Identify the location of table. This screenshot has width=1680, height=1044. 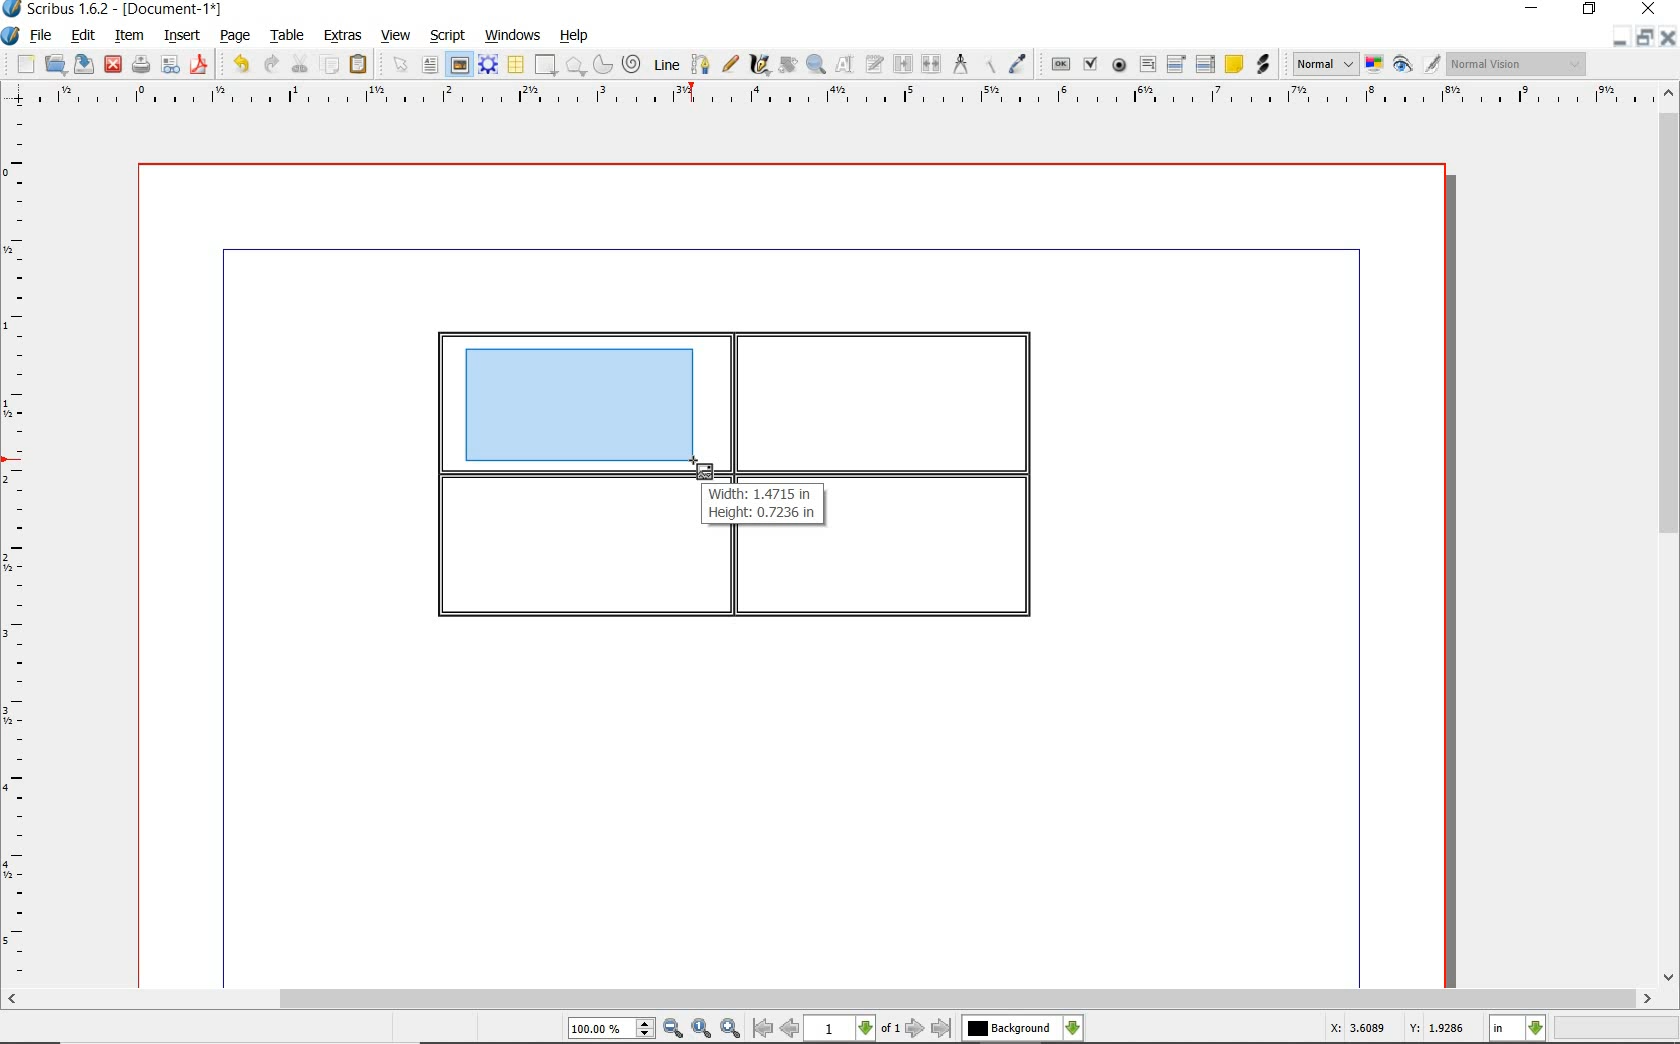
(517, 66).